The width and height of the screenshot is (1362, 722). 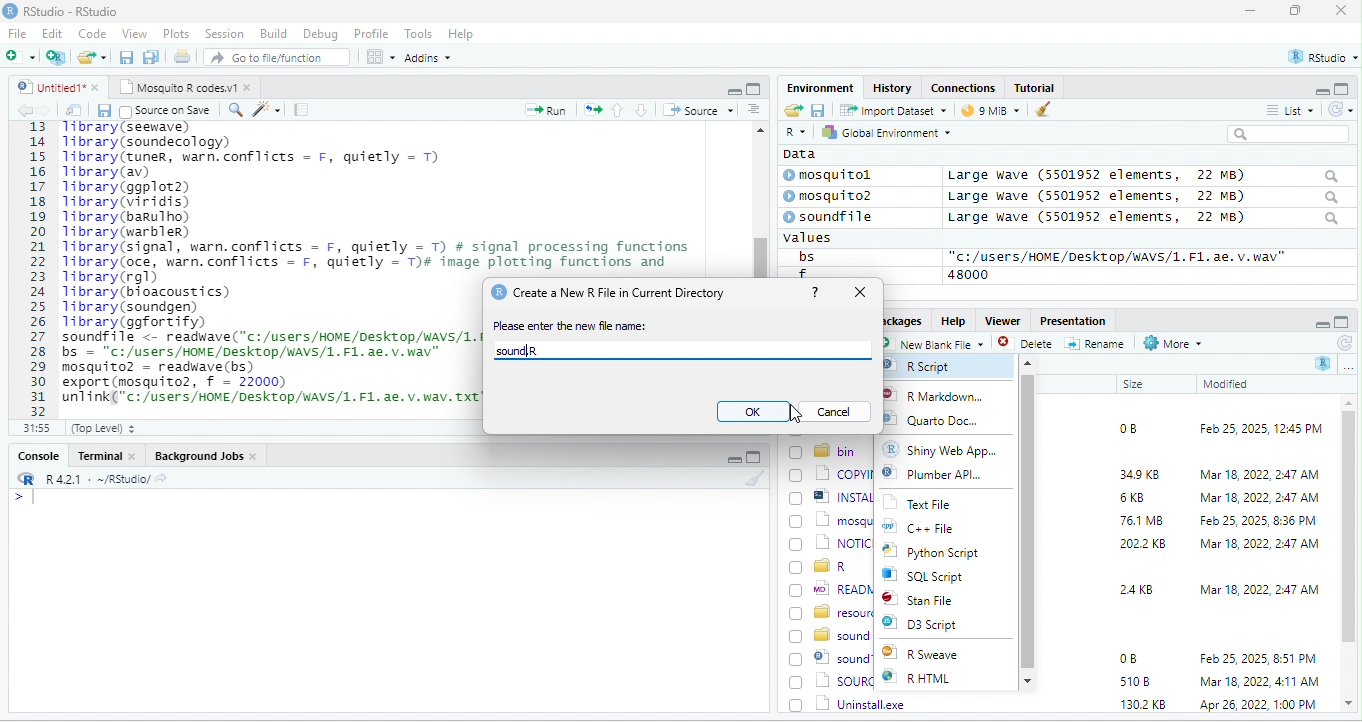 What do you see at coordinates (619, 109) in the screenshot?
I see `up` at bounding box center [619, 109].